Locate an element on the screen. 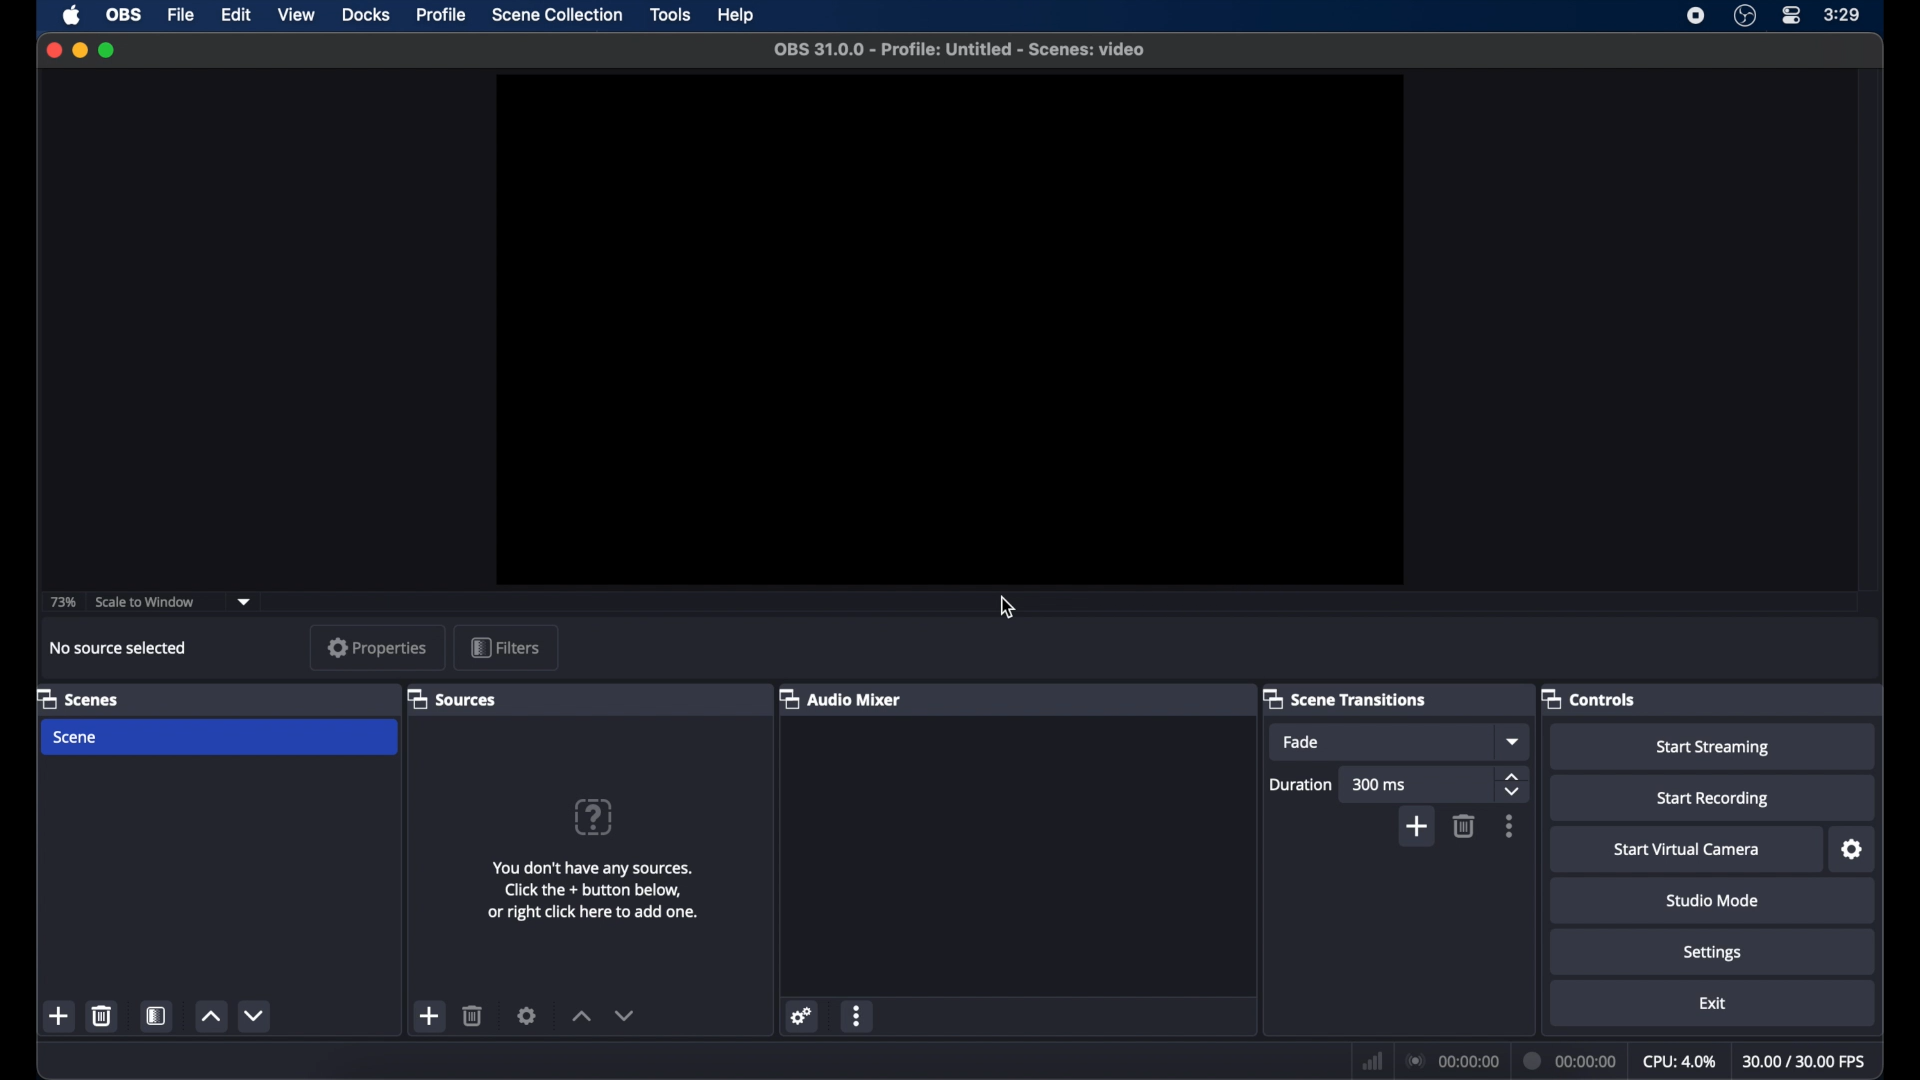  obs is located at coordinates (124, 14).